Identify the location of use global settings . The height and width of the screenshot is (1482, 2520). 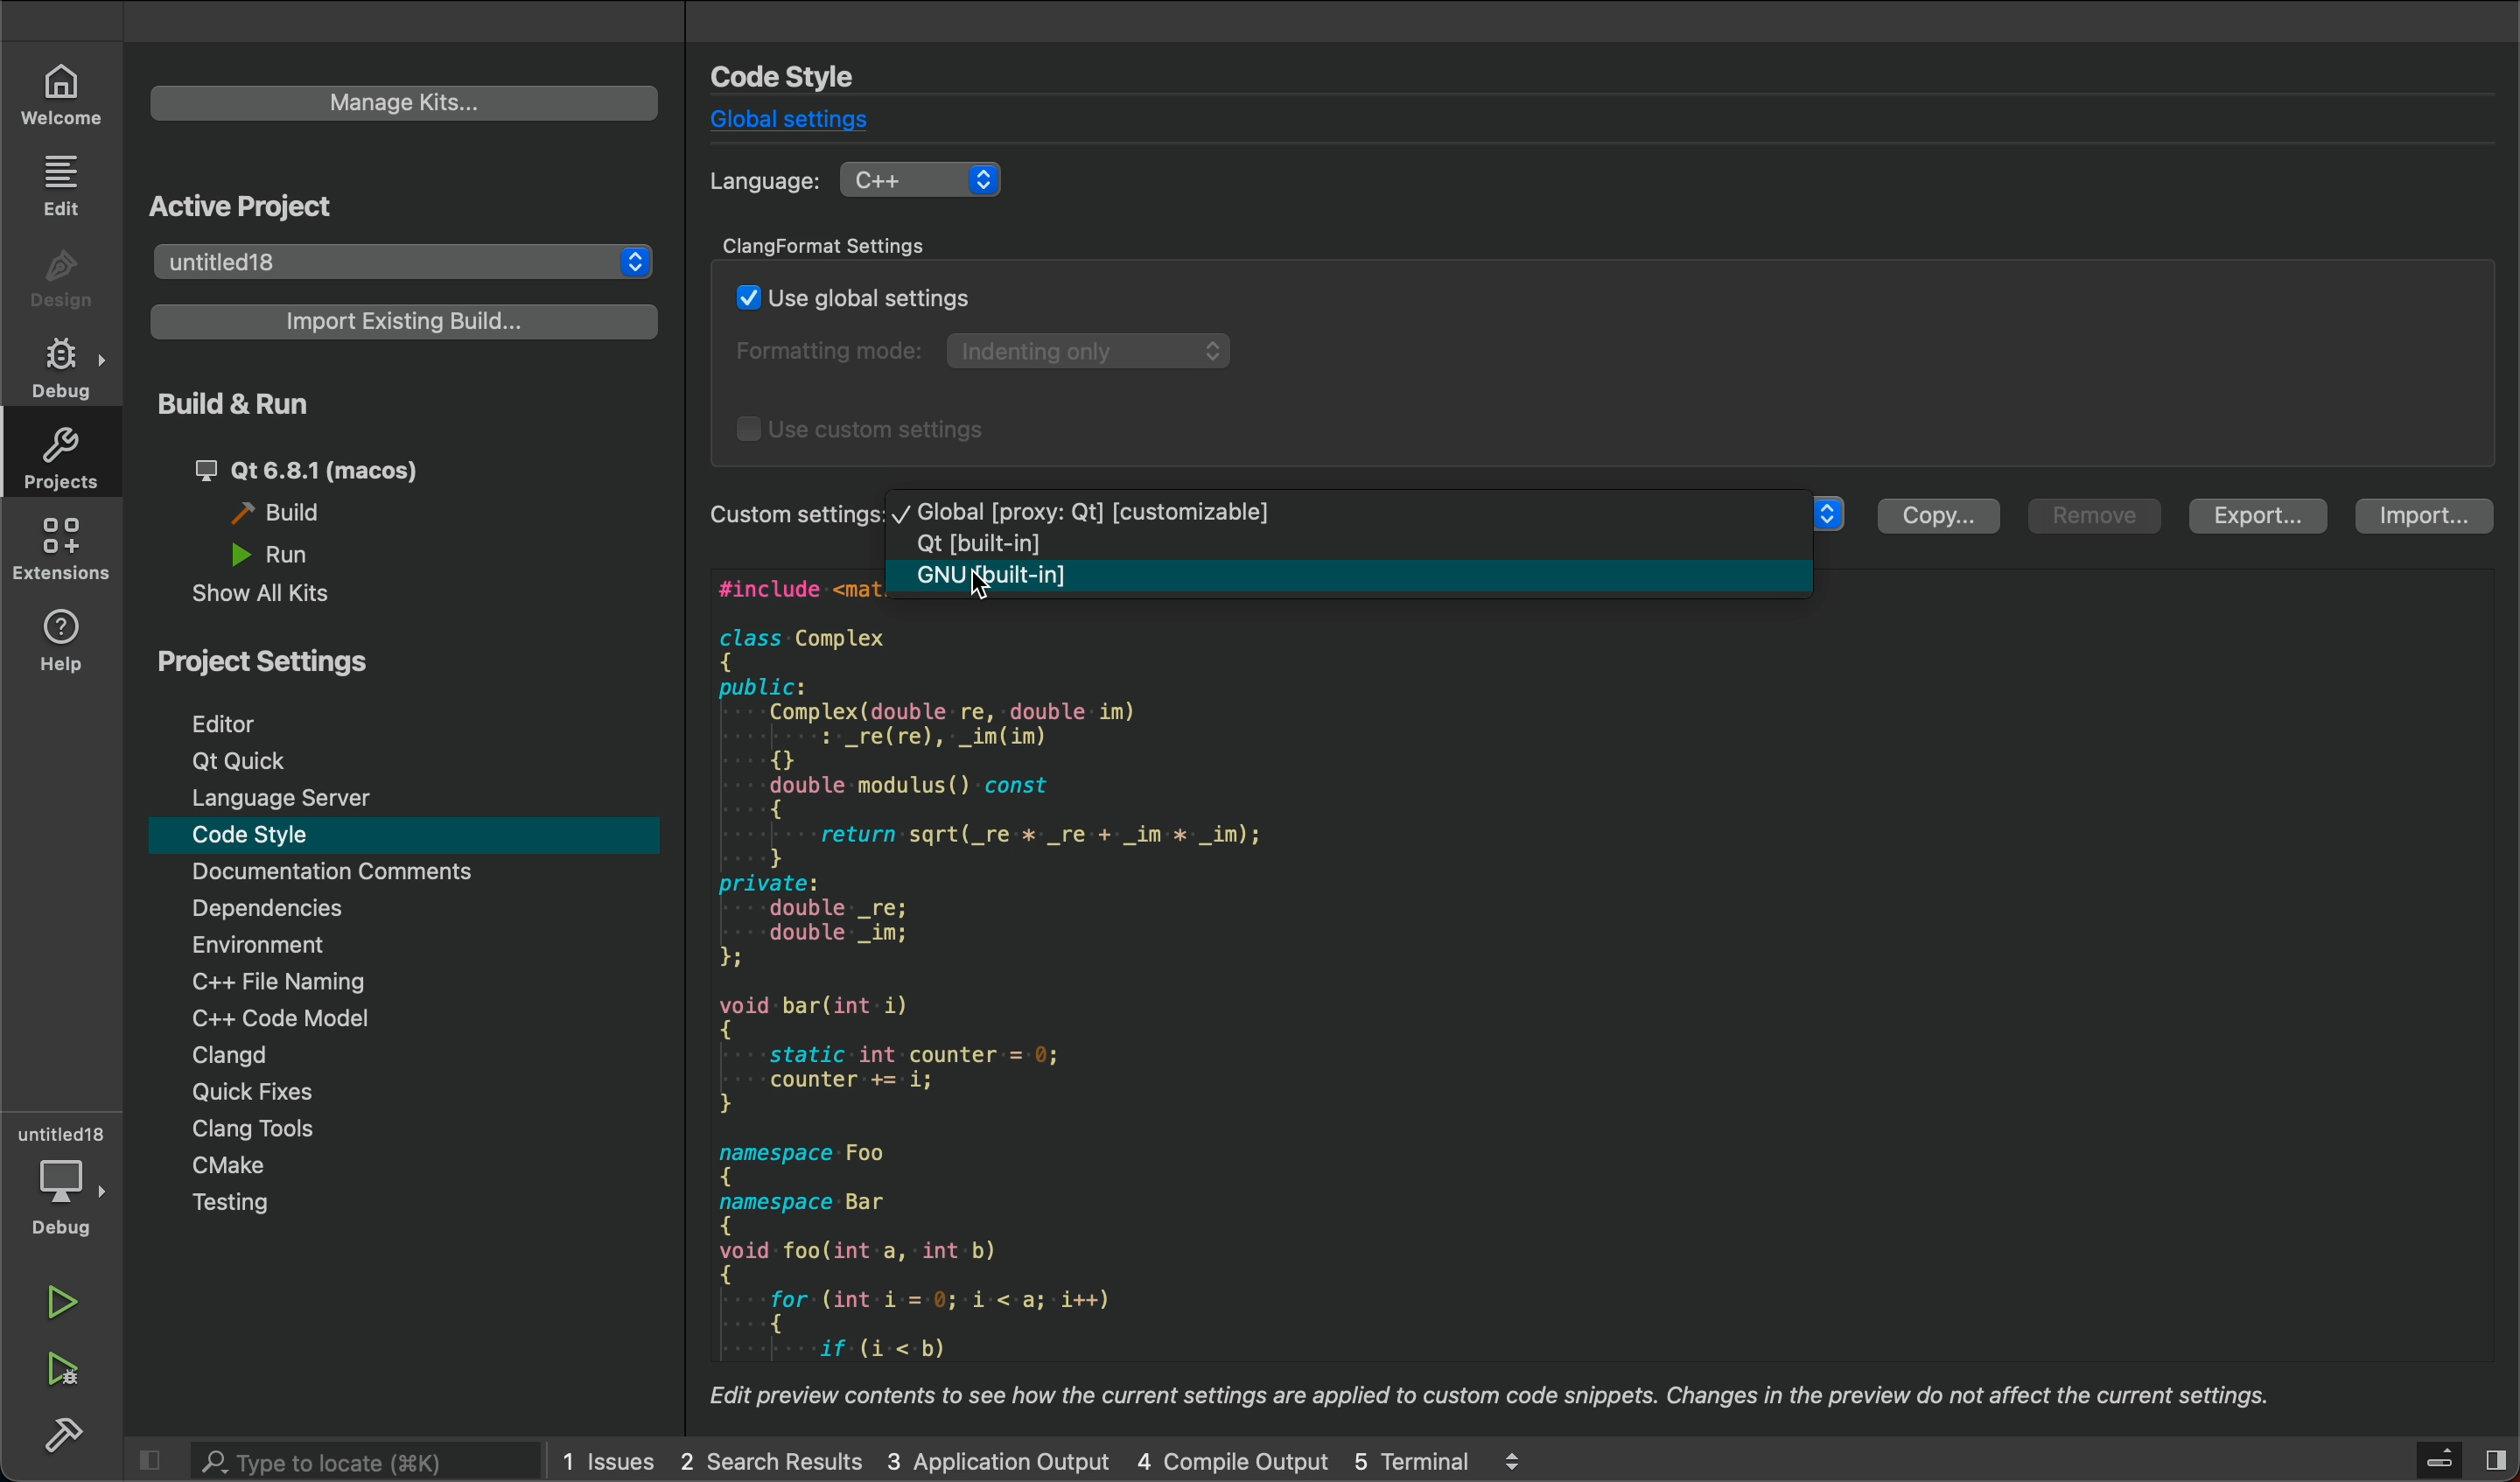
(856, 293).